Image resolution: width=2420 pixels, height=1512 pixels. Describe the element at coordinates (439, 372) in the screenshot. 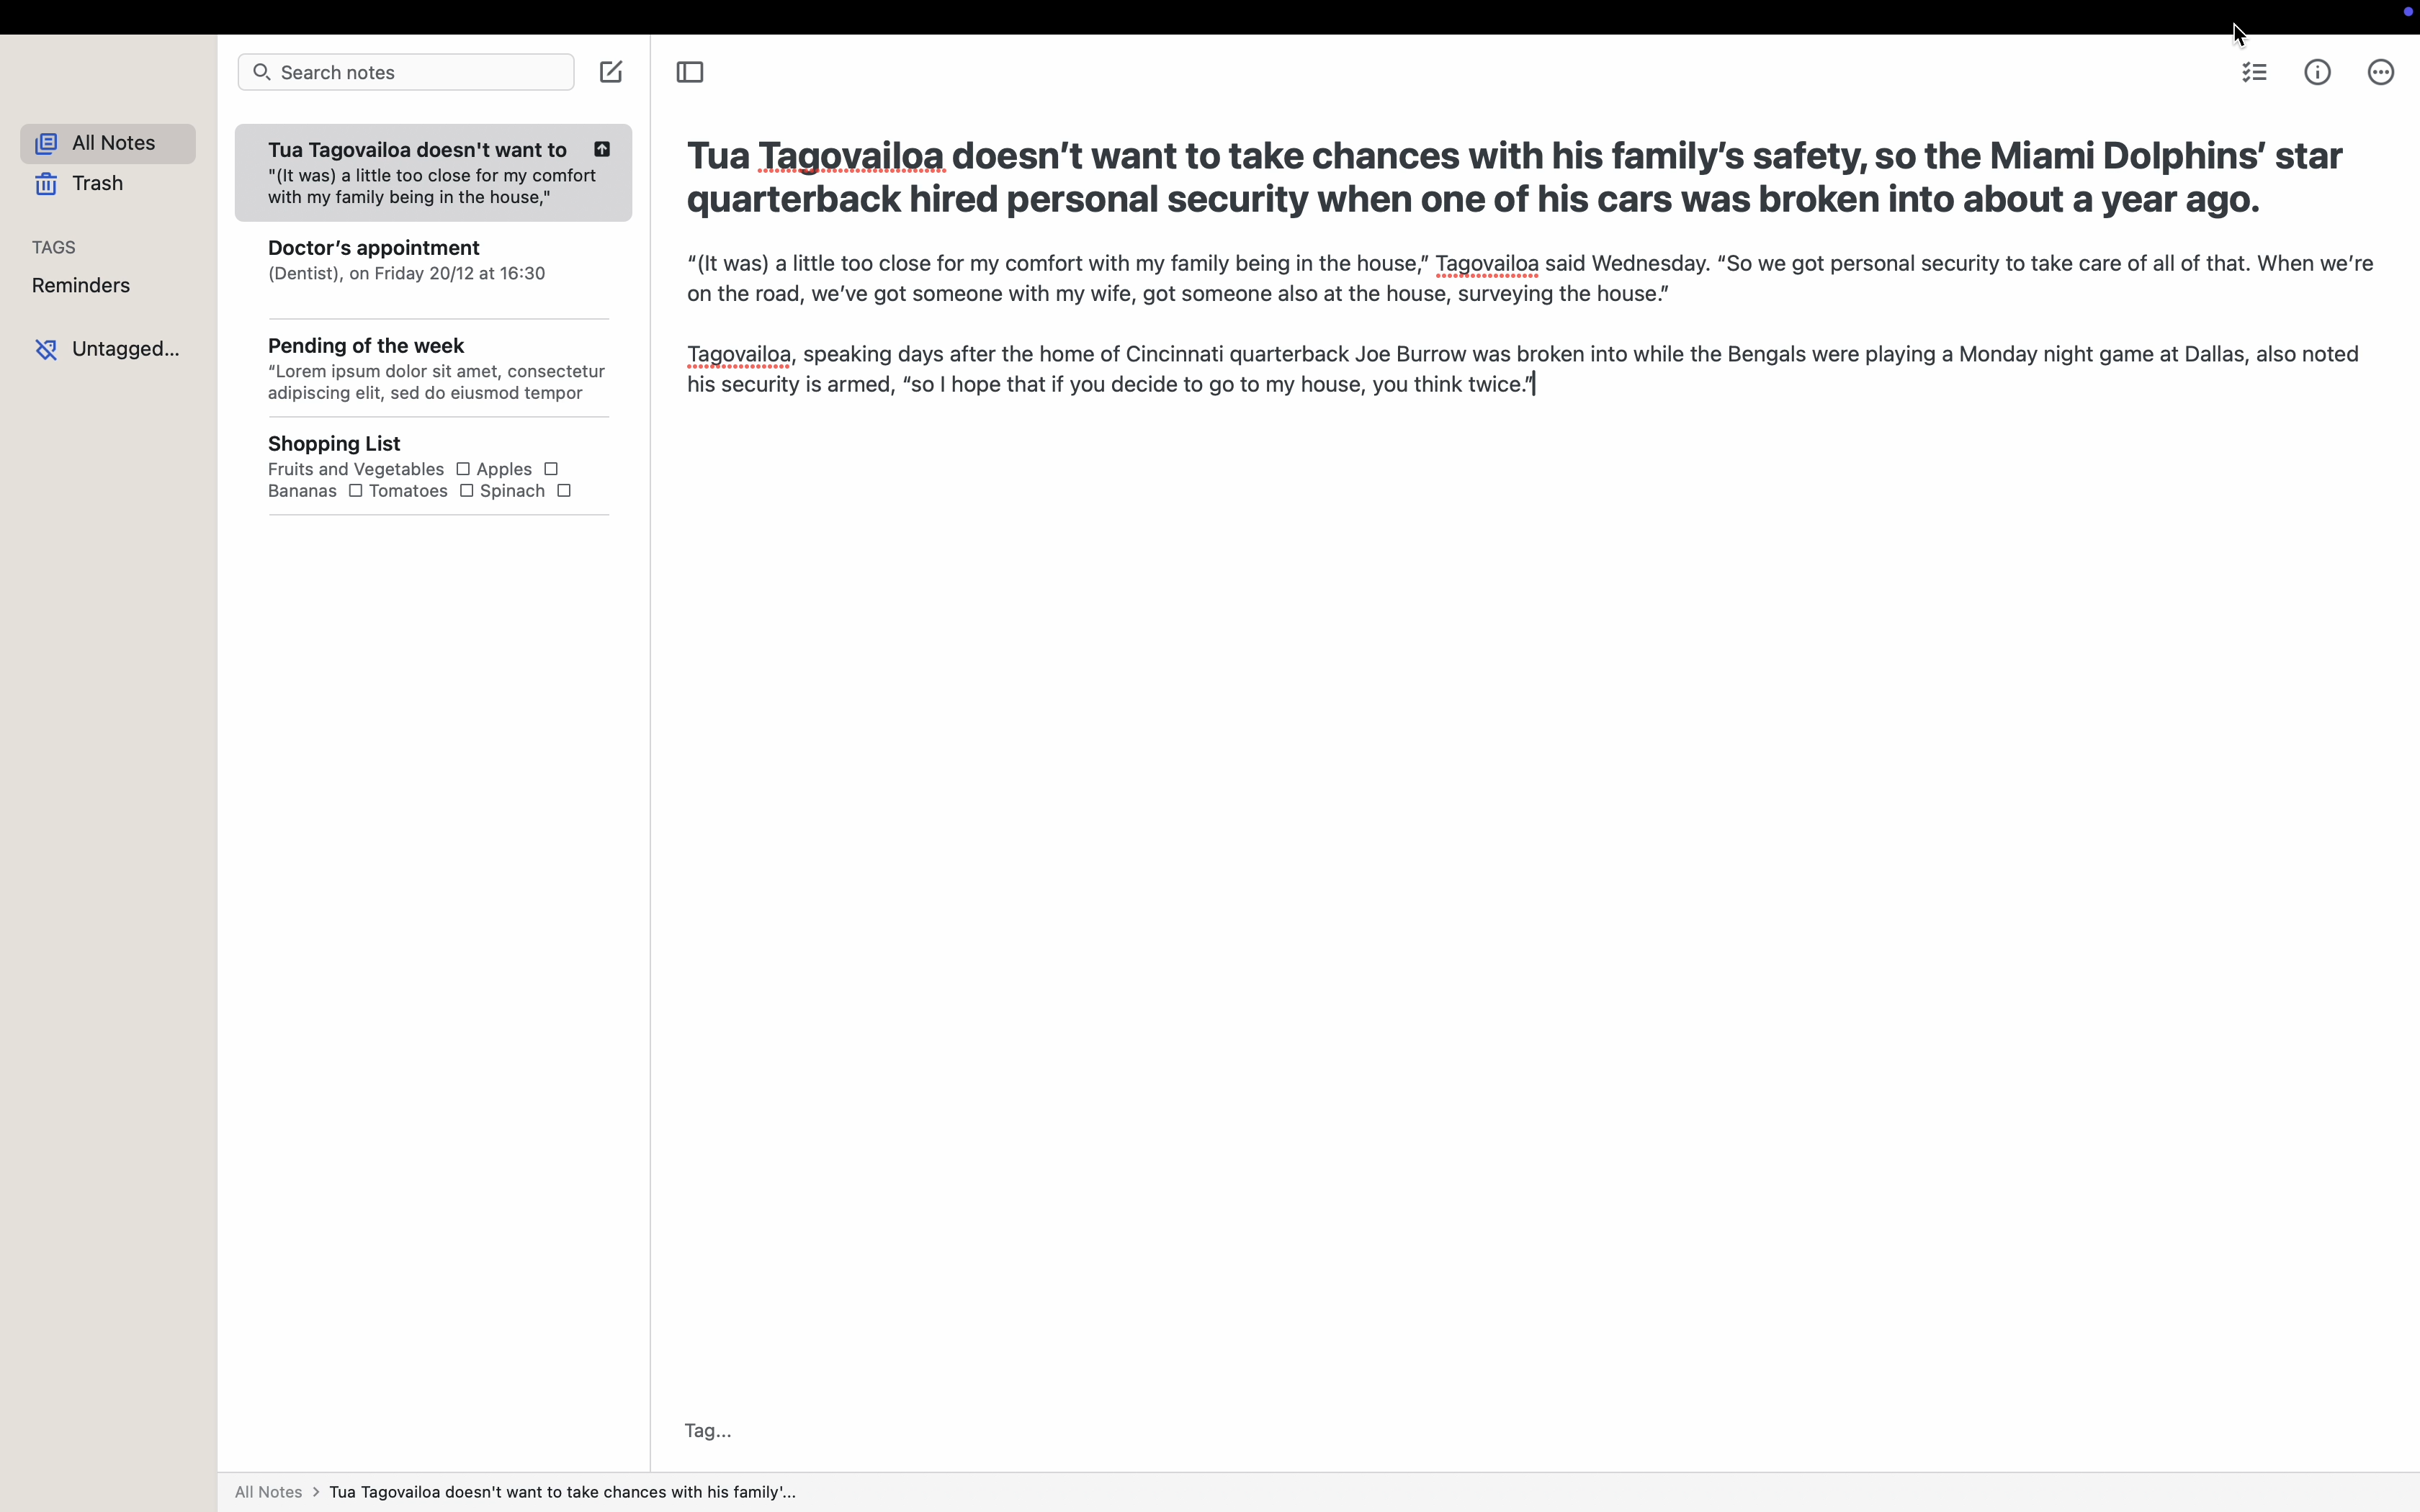

I see `Pending of the week
“Lorem ipsum dolor sit amet, consectetur
adipiscing elit, sed do eiusmod tempor` at that location.